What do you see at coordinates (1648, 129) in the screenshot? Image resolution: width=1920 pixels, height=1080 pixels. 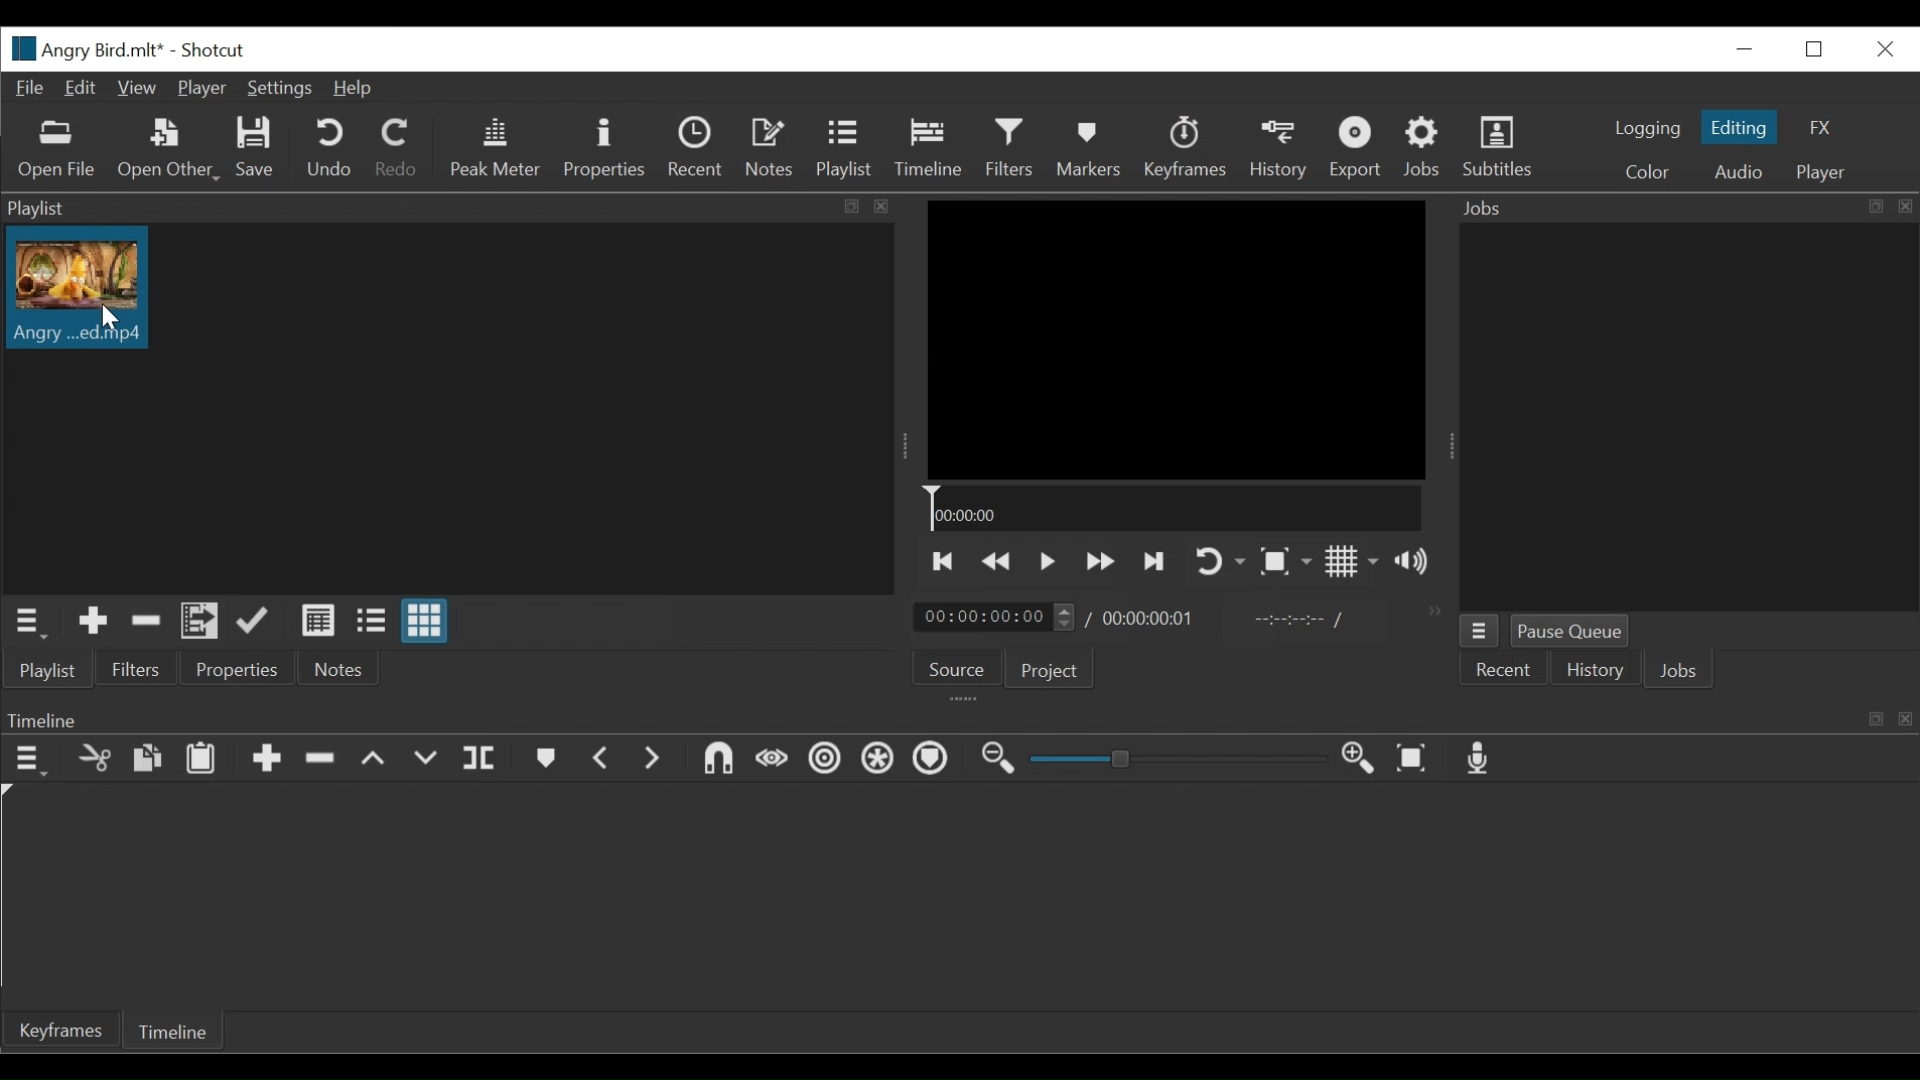 I see `logging` at bounding box center [1648, 129].